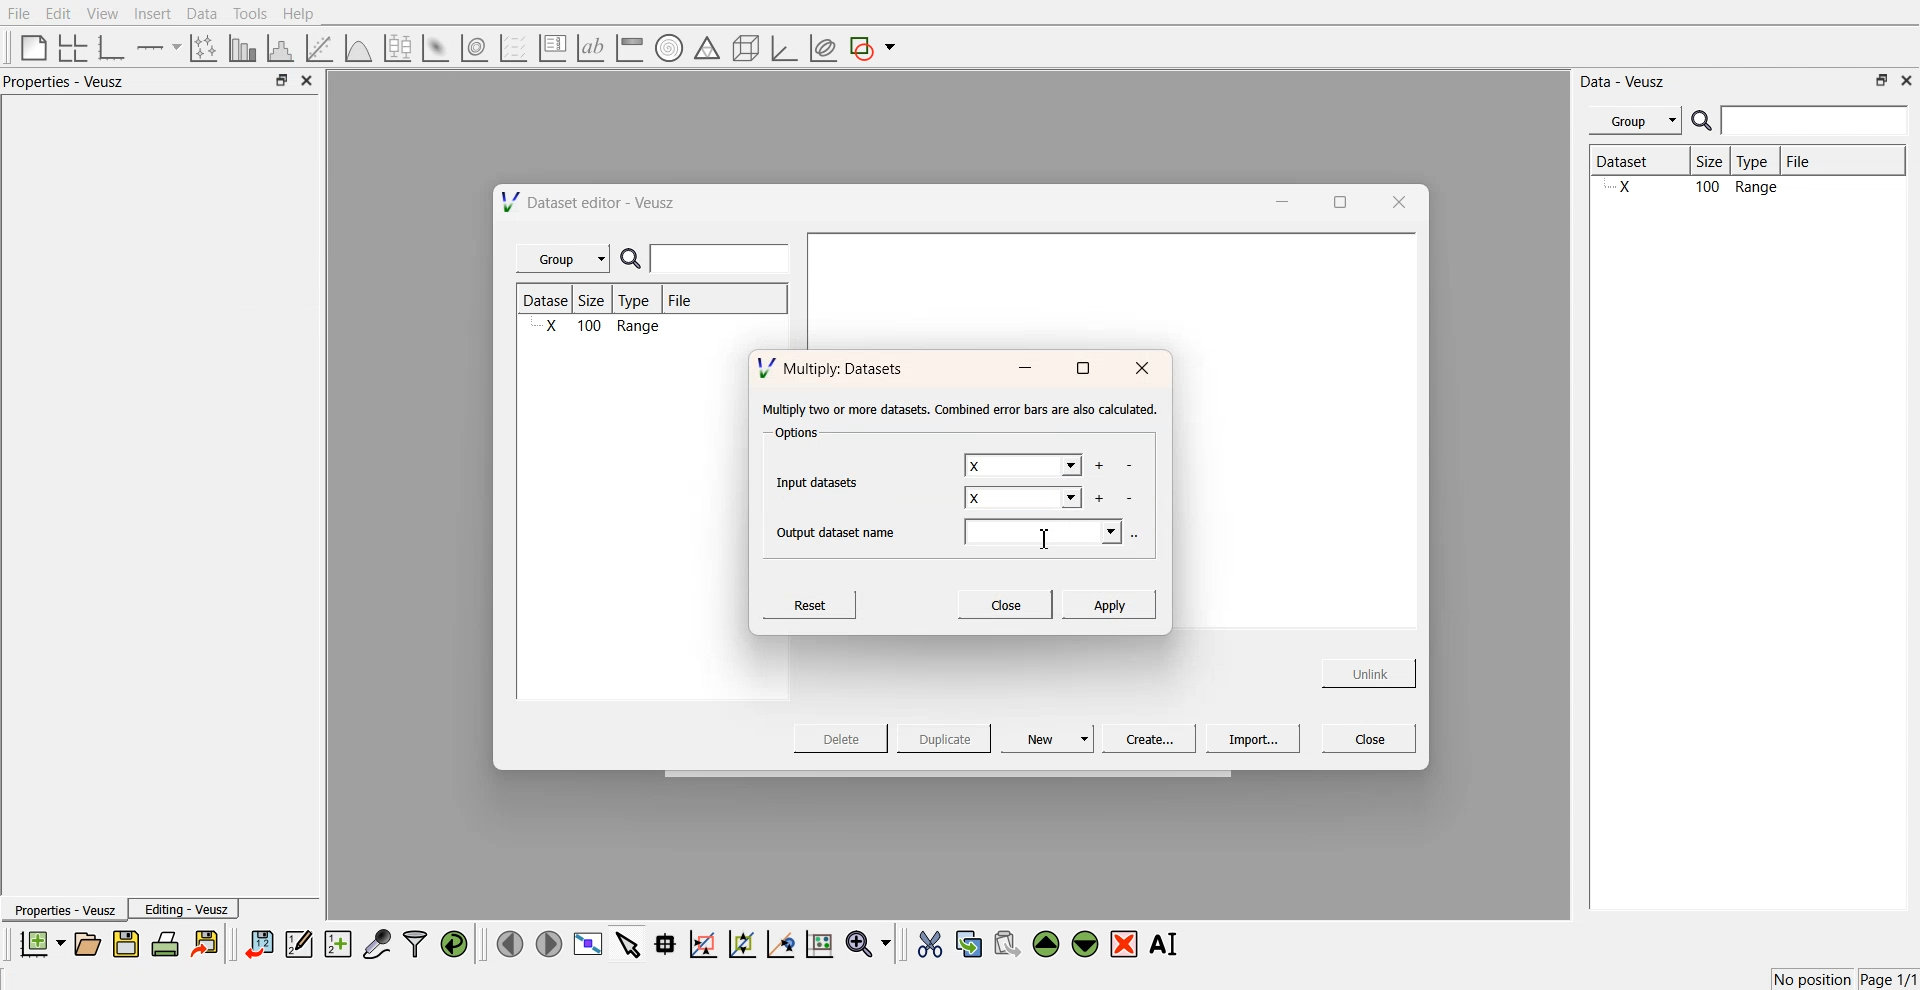 This screenshot has width=1920, height=990. What do you see at coordinates (434, 47) in the screenshot?
I see `plot a 2d datasets as image` at bounding box center [434, 47].